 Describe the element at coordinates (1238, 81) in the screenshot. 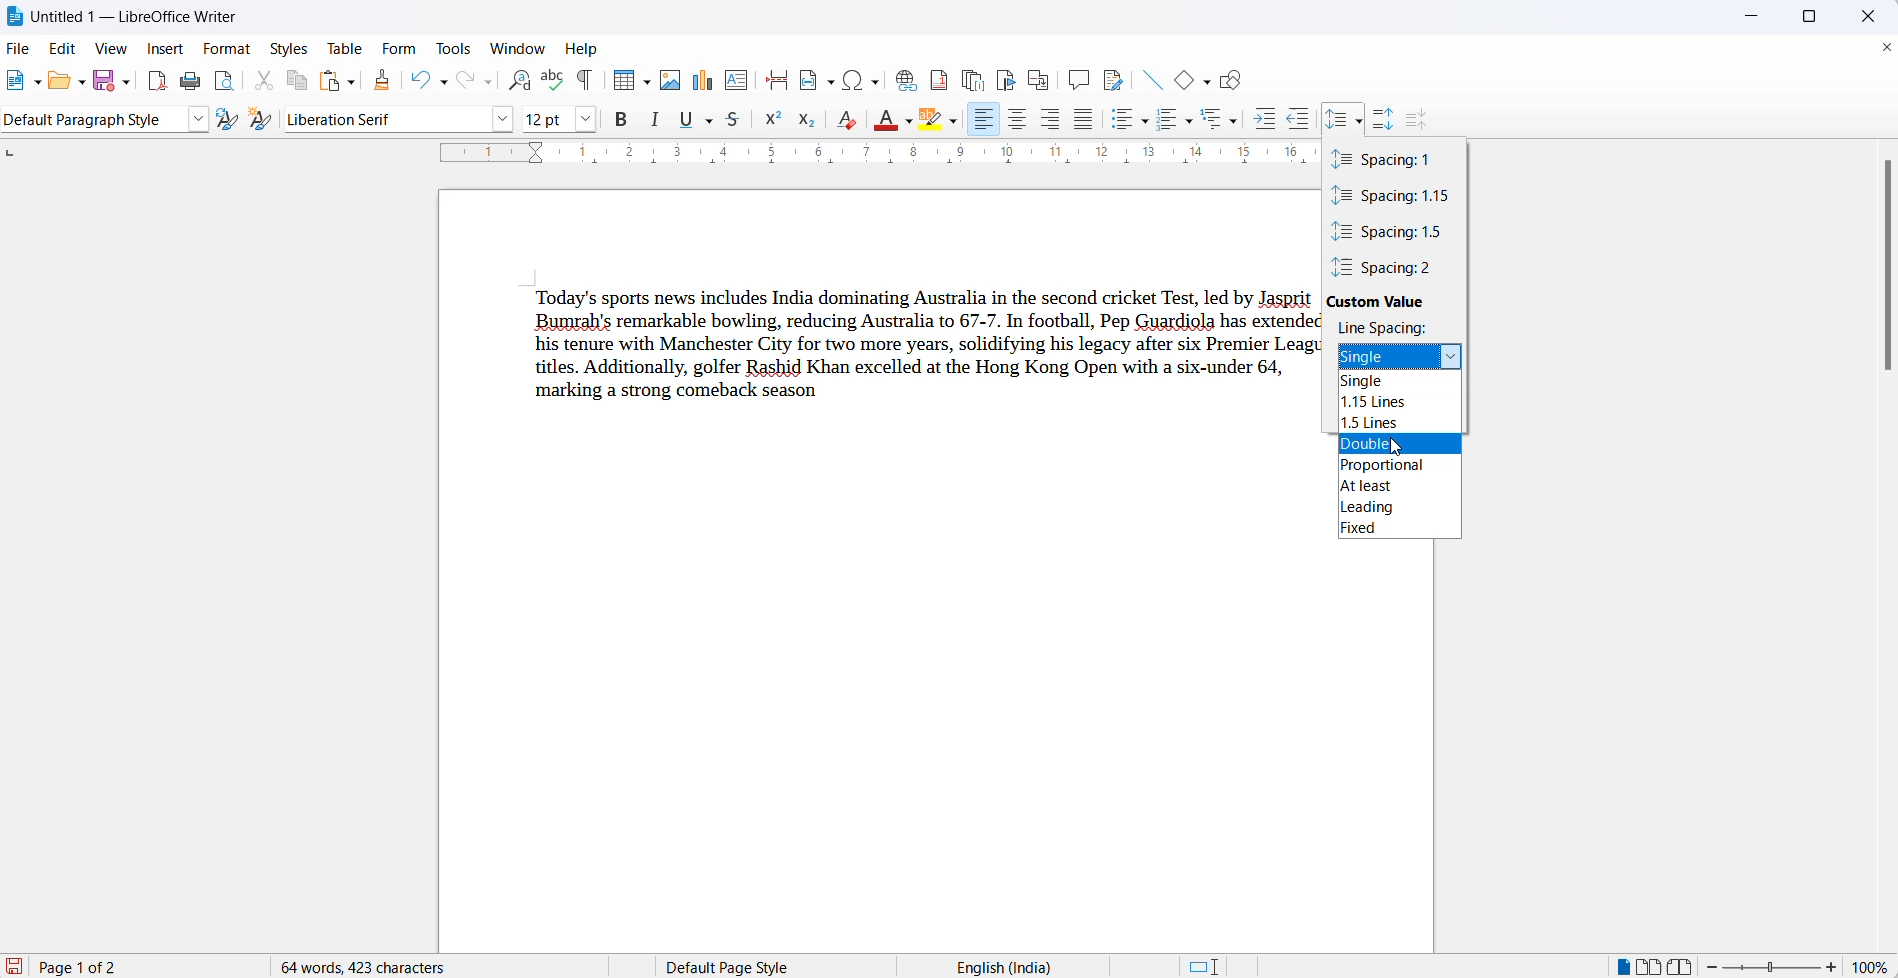

I see `show draw functions` at that location.